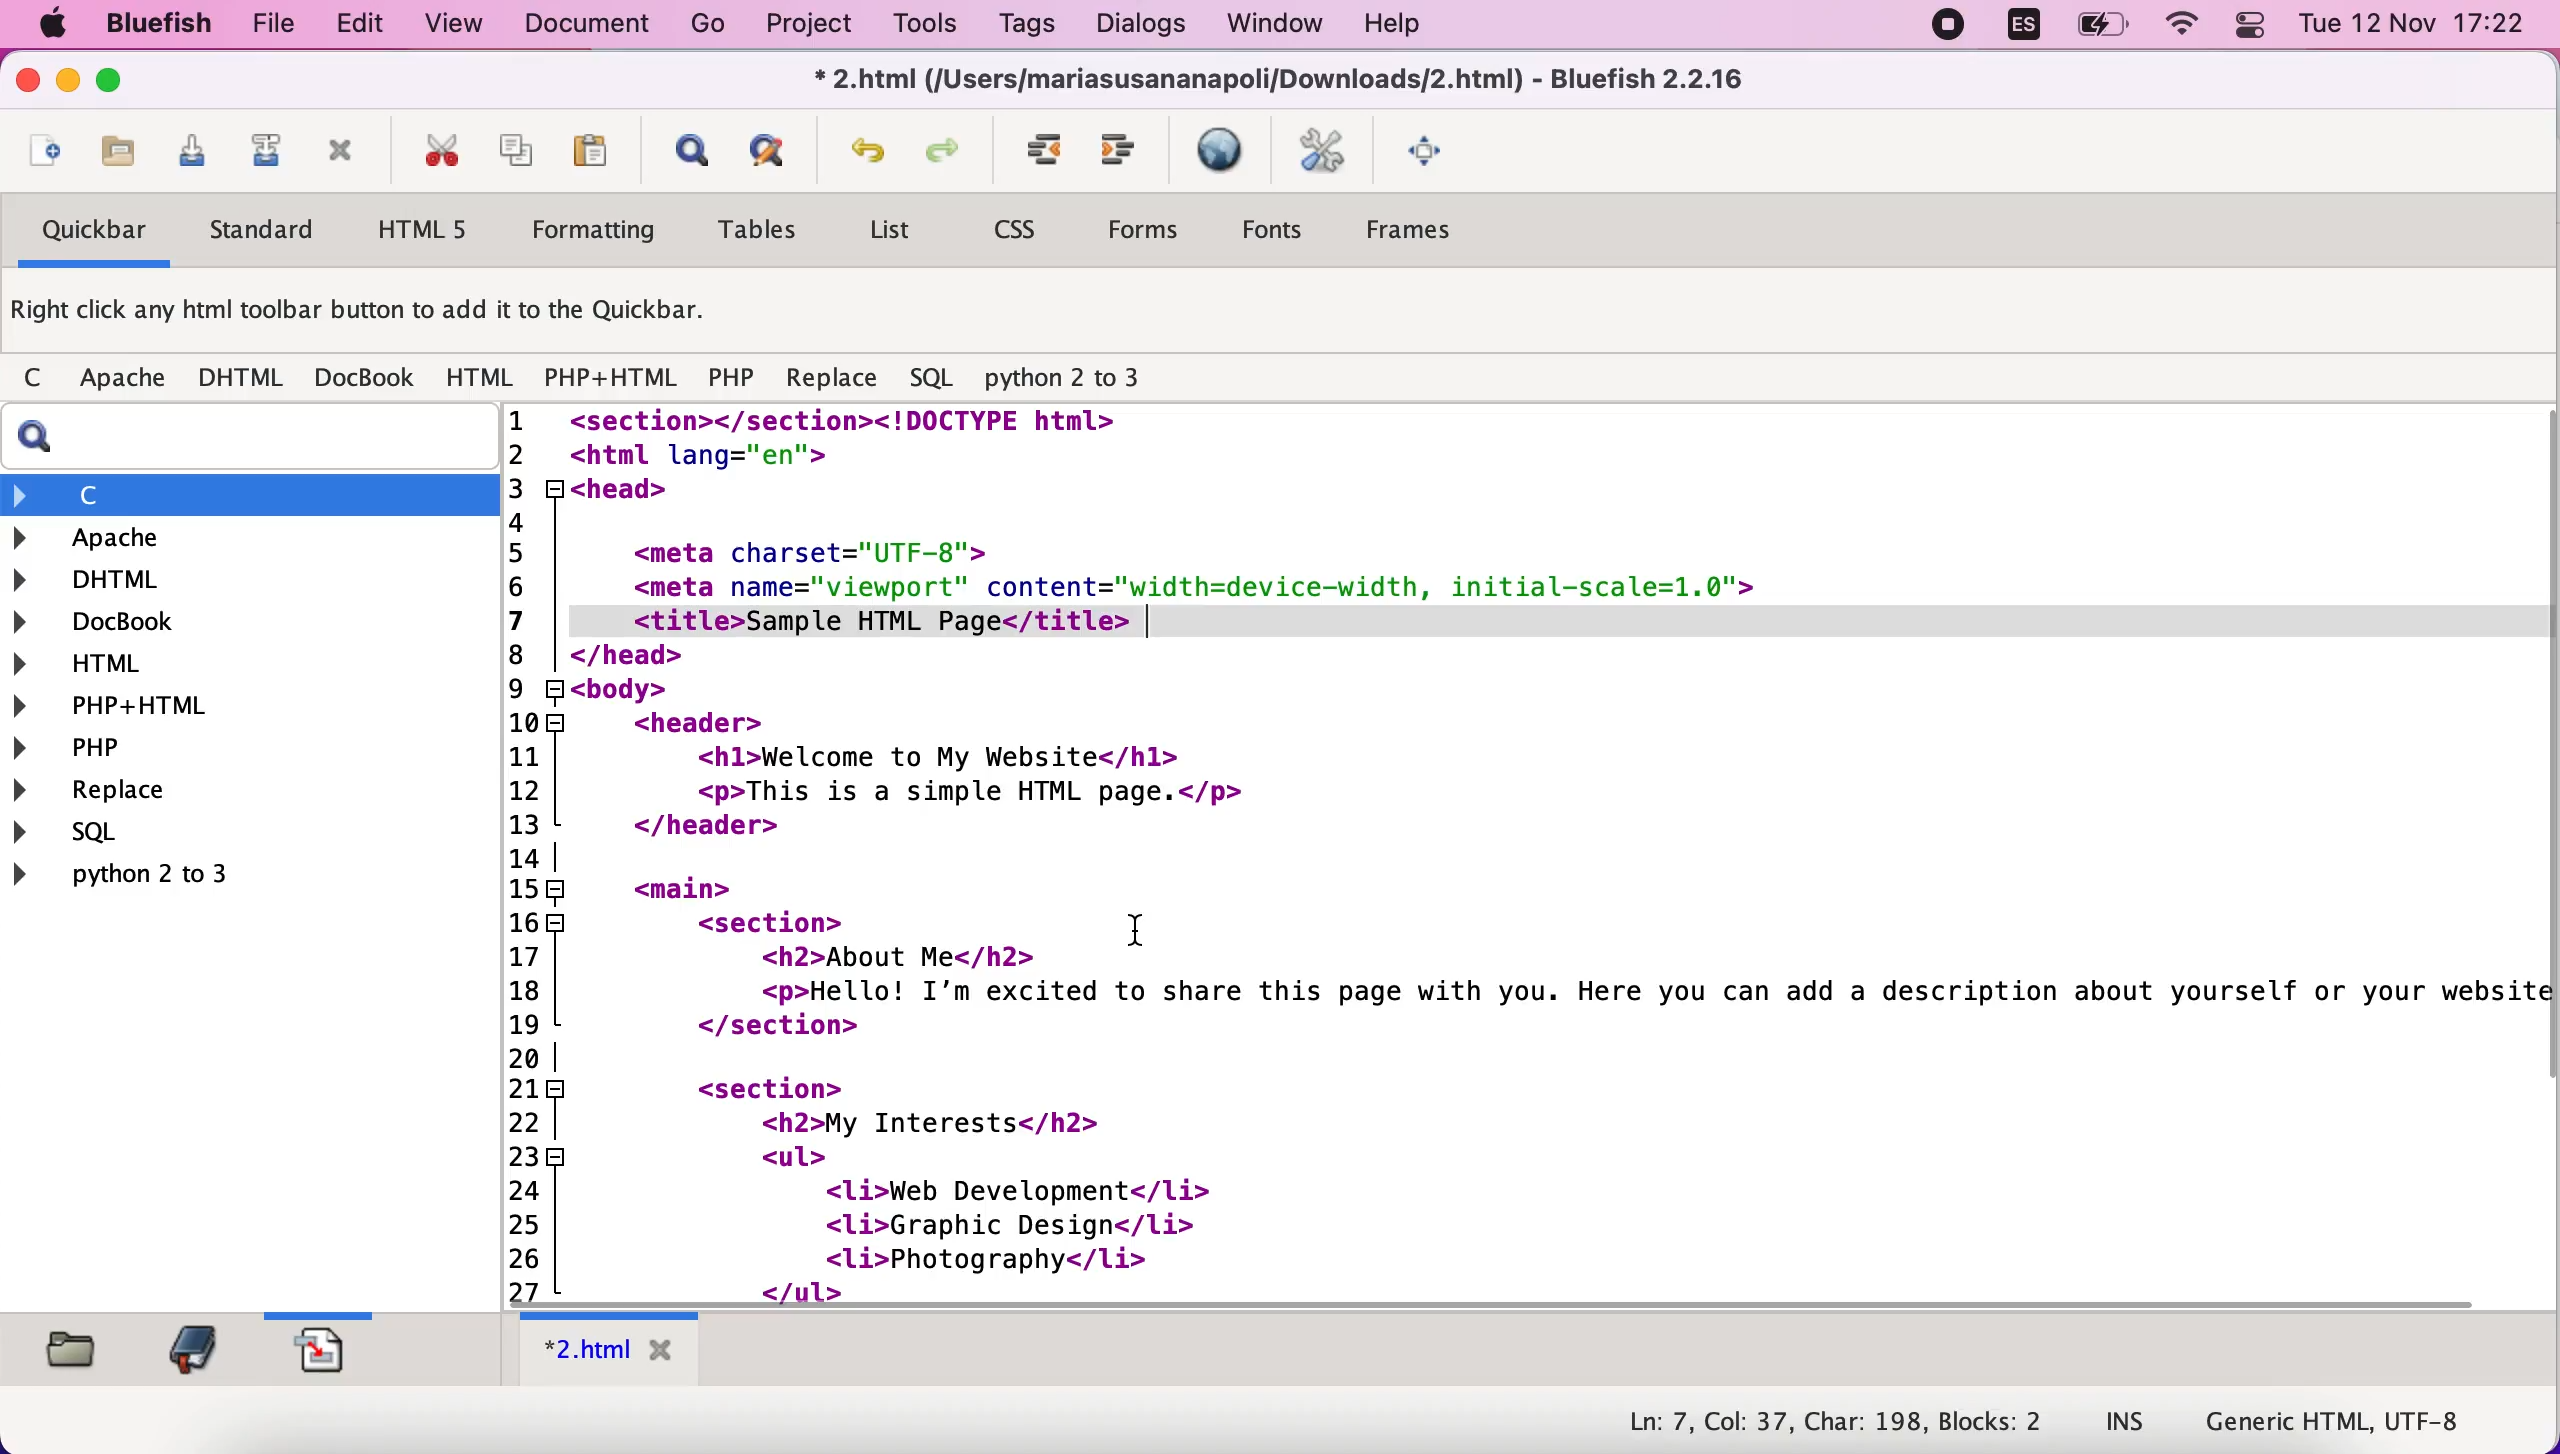 The image size is (2560, 1454). I want to click on close current file, so click(349, 152).